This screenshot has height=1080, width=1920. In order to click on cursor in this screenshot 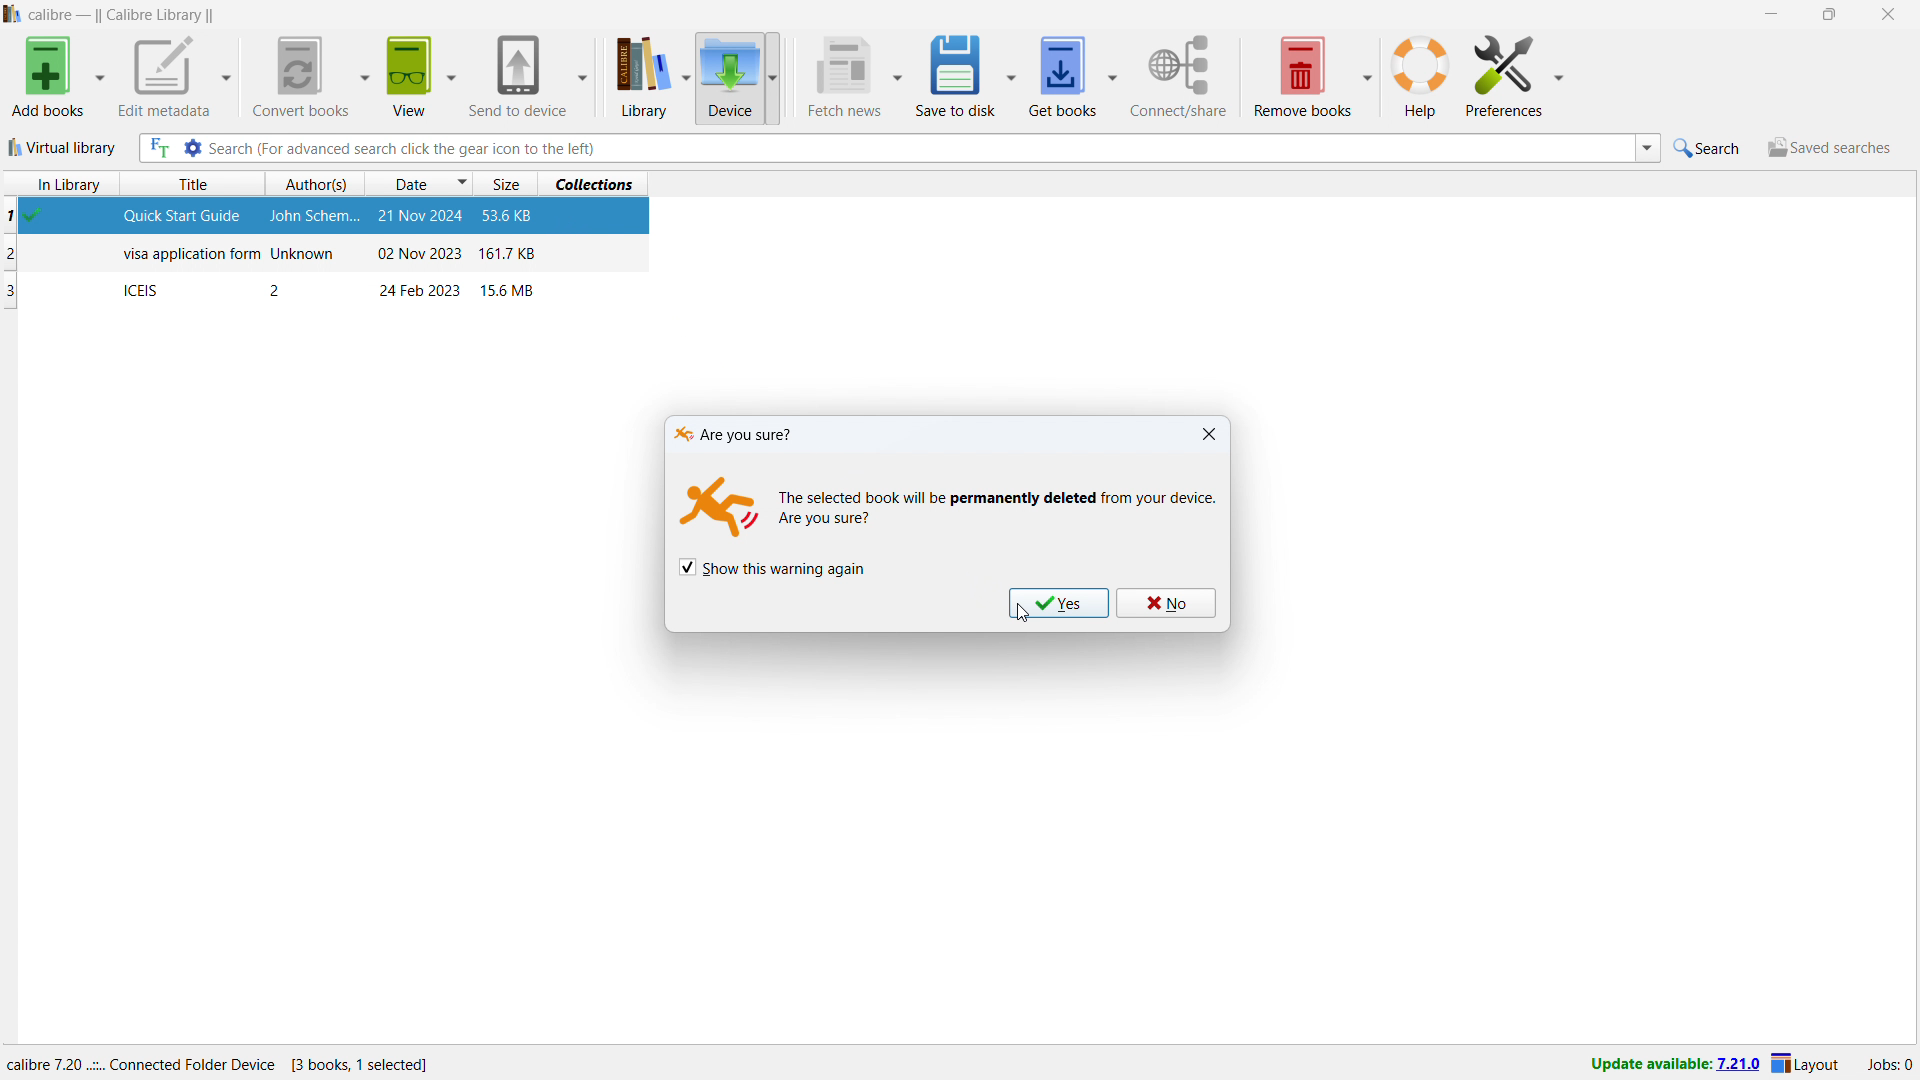, I will do `click(1023, 615)`.